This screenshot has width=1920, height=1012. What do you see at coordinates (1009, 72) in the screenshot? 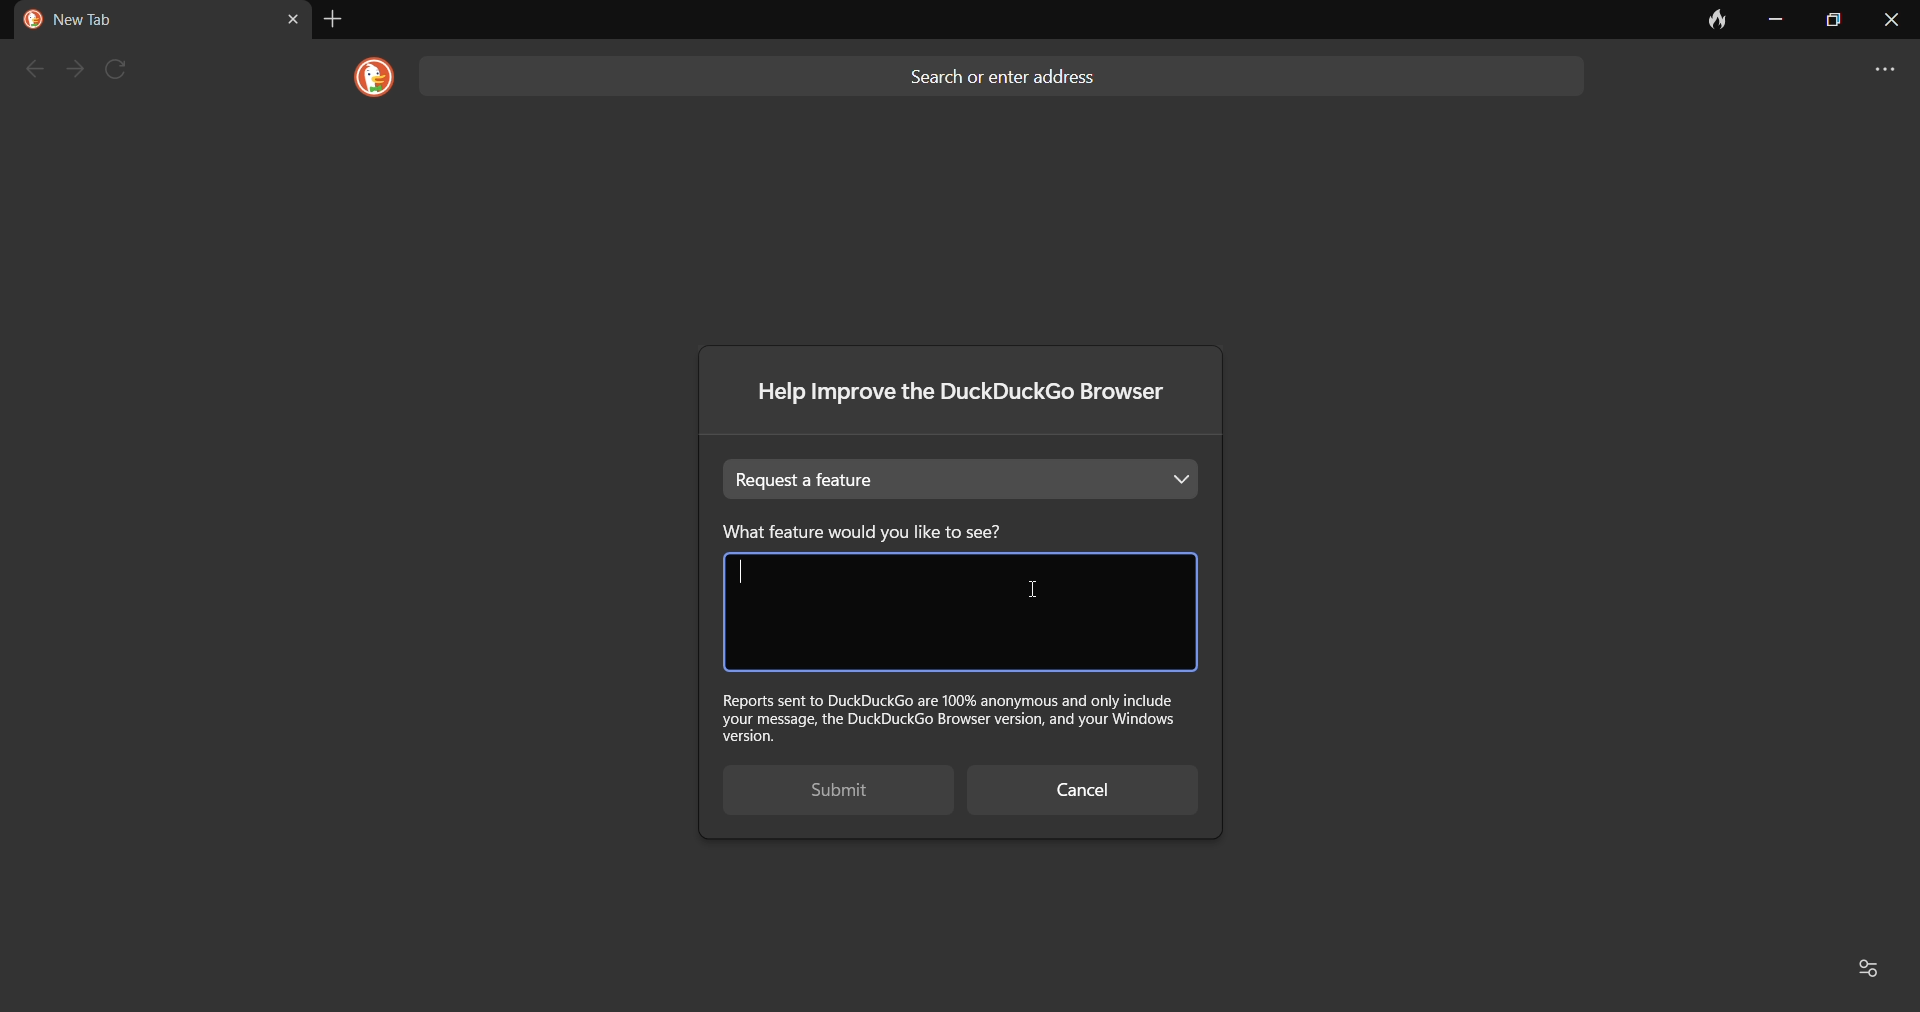
I see `Search or enter address` at bounding box center [1009, 72].